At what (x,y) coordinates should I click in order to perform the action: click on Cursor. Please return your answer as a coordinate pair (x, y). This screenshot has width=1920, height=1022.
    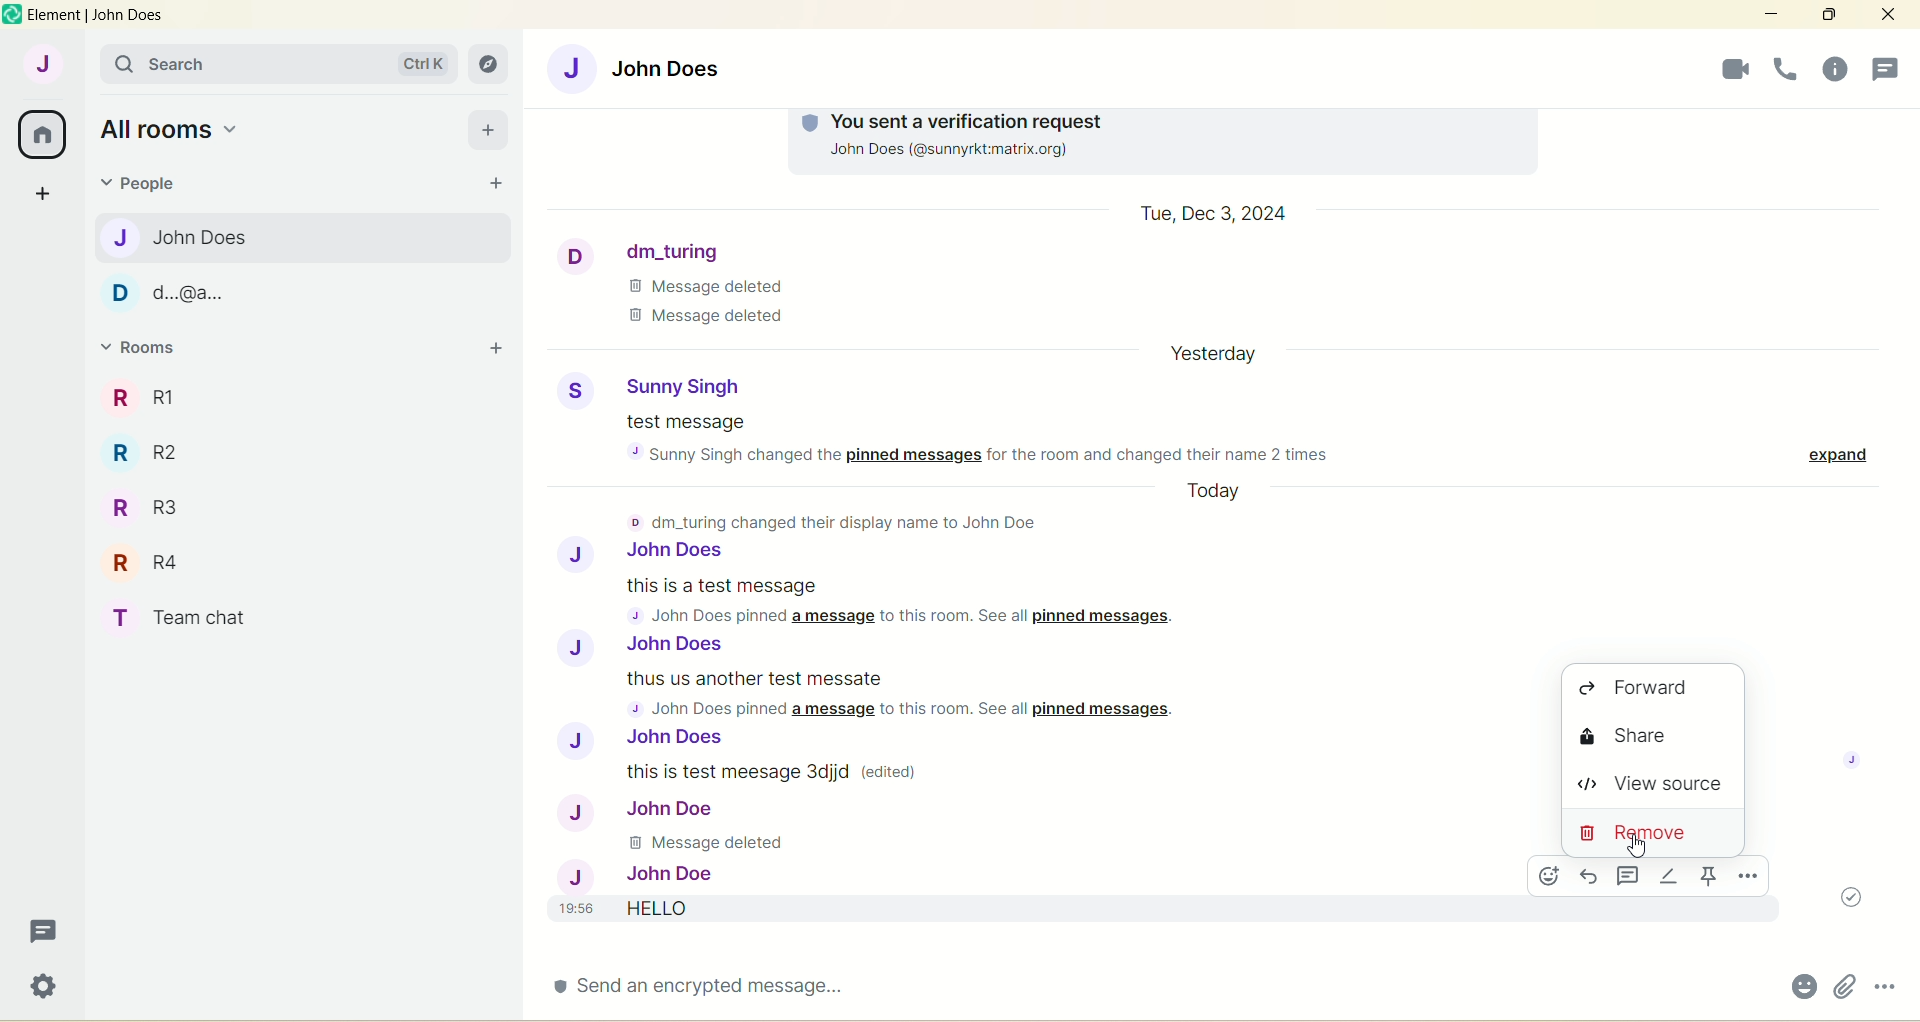
    Looking at the image, I should click on (1638, 849).